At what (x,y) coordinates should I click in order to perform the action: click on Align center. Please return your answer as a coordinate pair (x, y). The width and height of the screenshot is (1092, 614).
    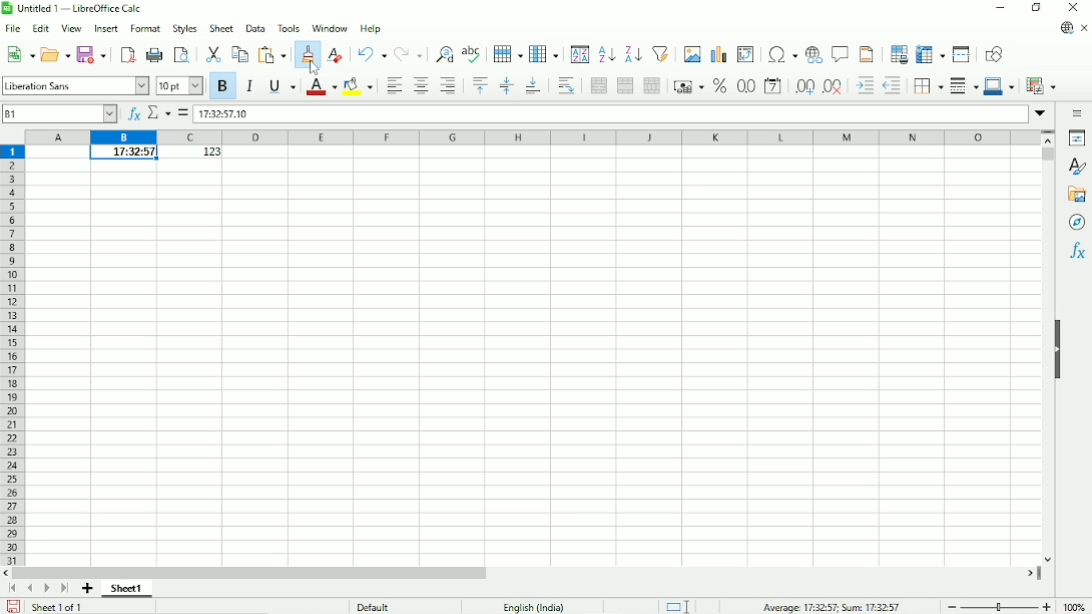
    Looking at the image, I should click on (421, 85).